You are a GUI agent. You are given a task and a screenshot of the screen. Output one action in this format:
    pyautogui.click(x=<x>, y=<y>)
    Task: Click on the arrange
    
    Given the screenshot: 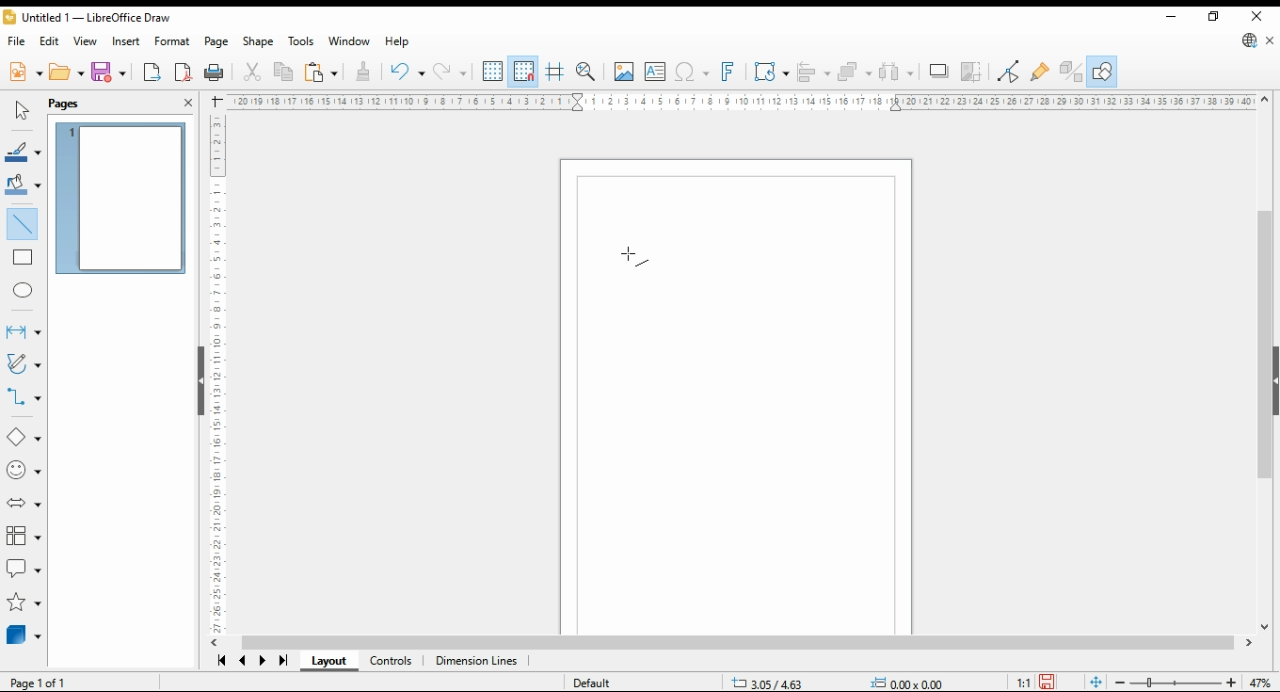 What is the action you would take?
    pyautogui.click(x=855, y=71)
    